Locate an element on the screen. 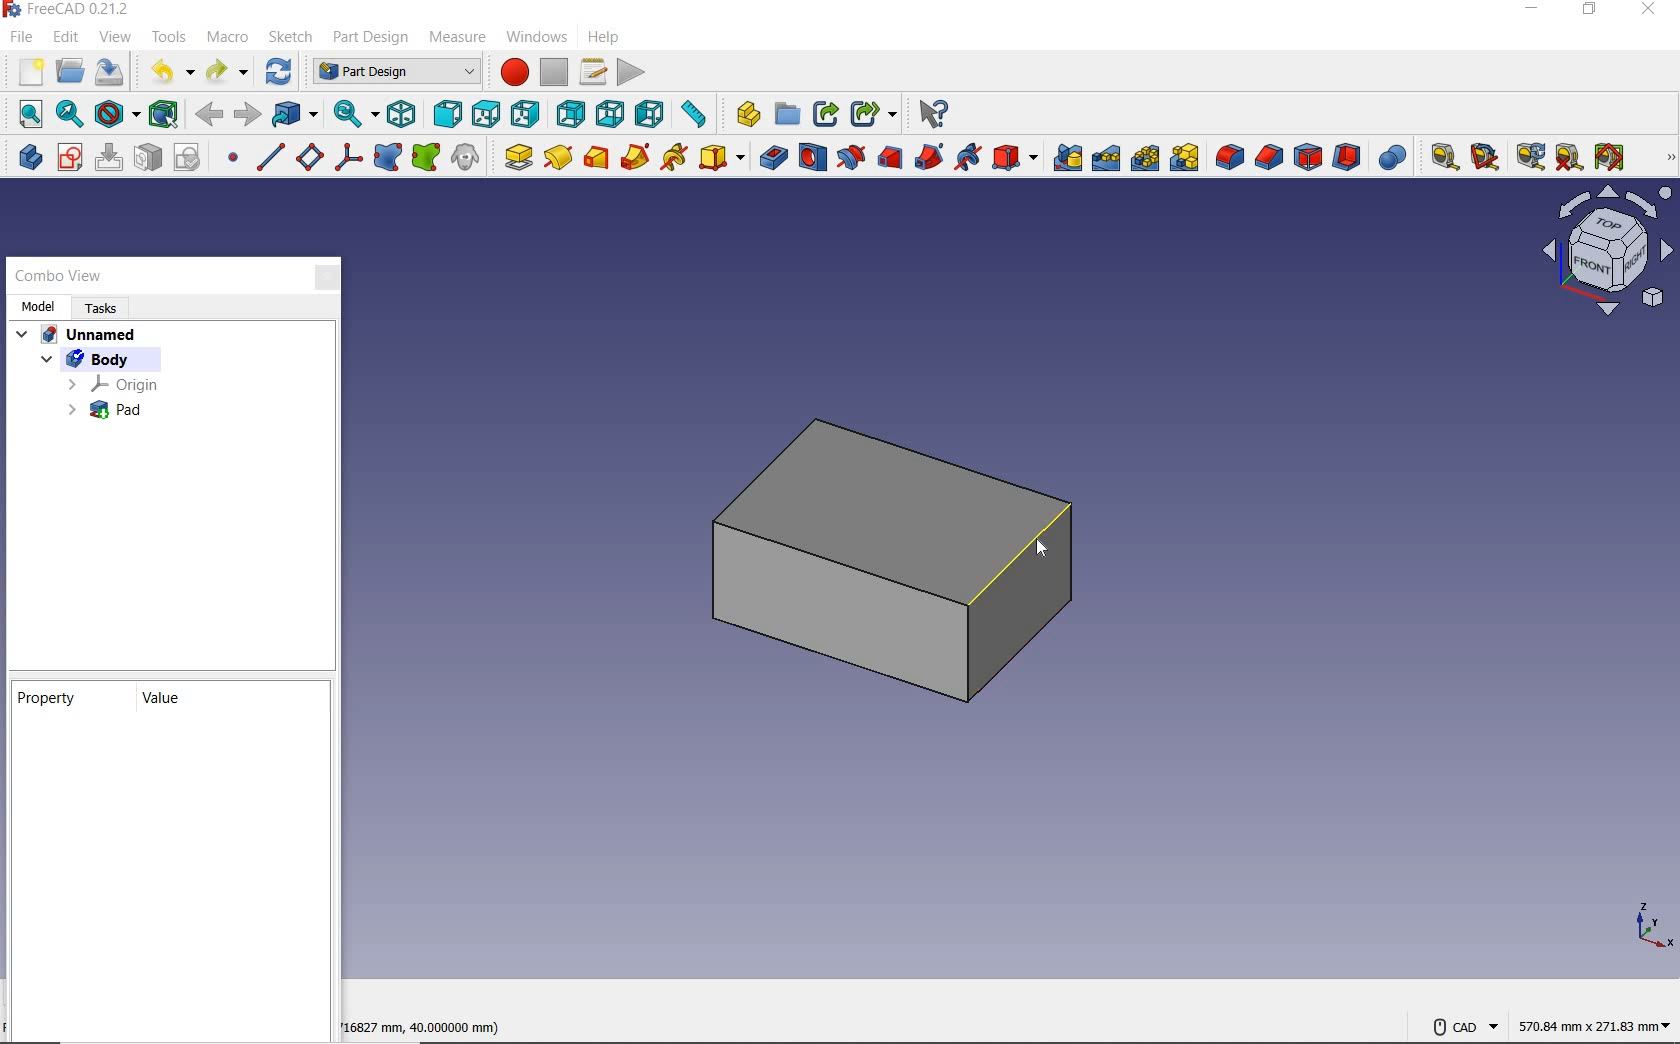 The width and height of the screenshot is (1680, 1044). tools is located at coordinates (168, 39).